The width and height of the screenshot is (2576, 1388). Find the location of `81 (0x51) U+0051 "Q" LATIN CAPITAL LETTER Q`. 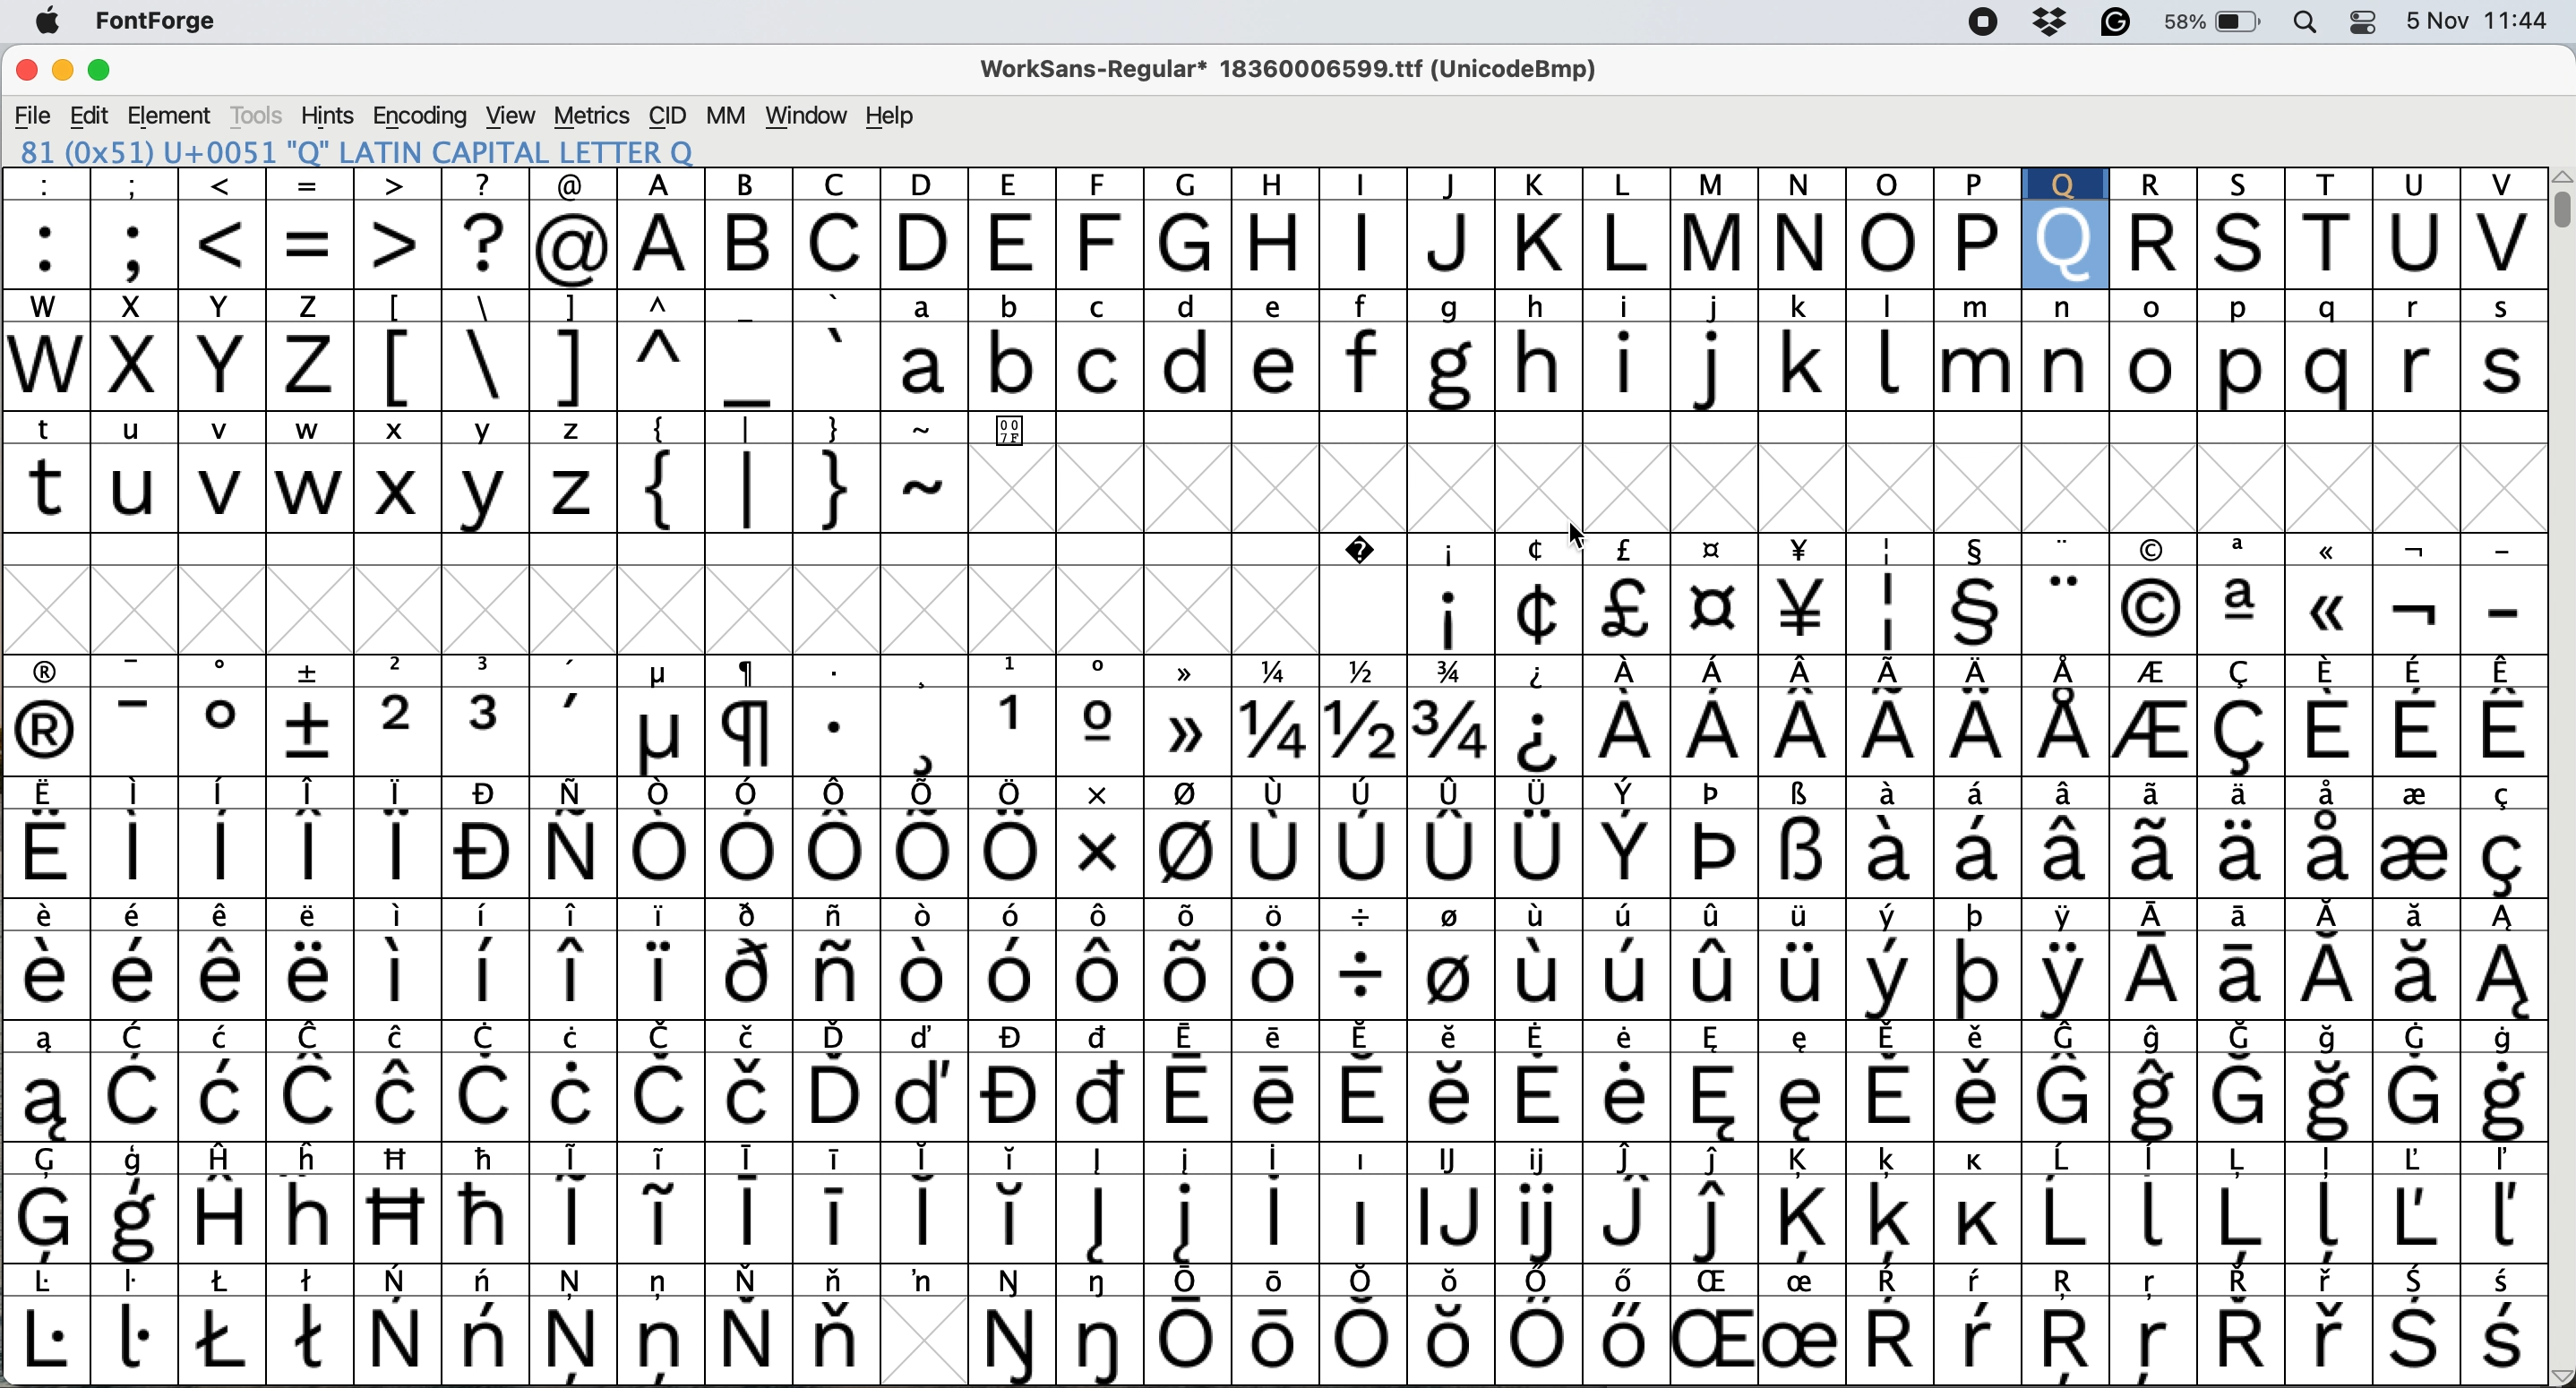

81 (0x51) U+0051 "Q" LATIN CAPITAL LETTER Q is located at coordinates (398, 151).